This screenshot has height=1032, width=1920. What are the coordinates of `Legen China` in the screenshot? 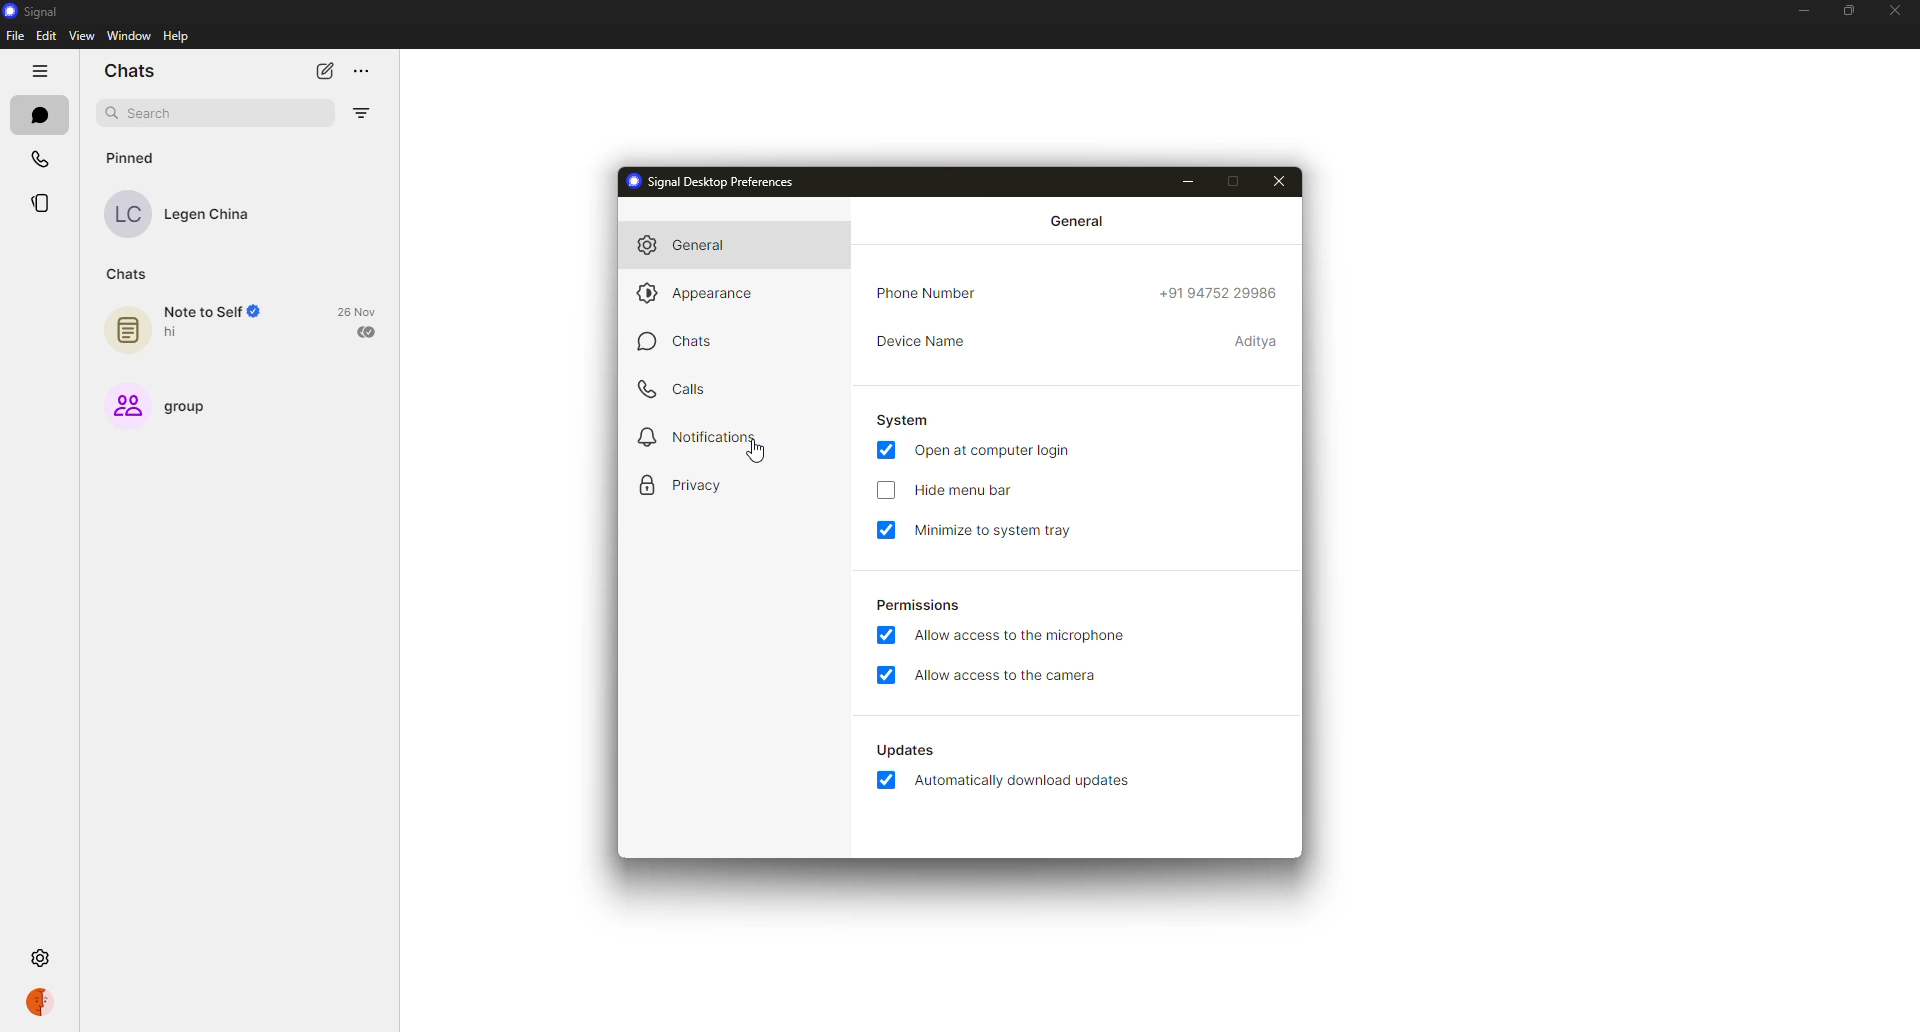 It's located at (209, 215).